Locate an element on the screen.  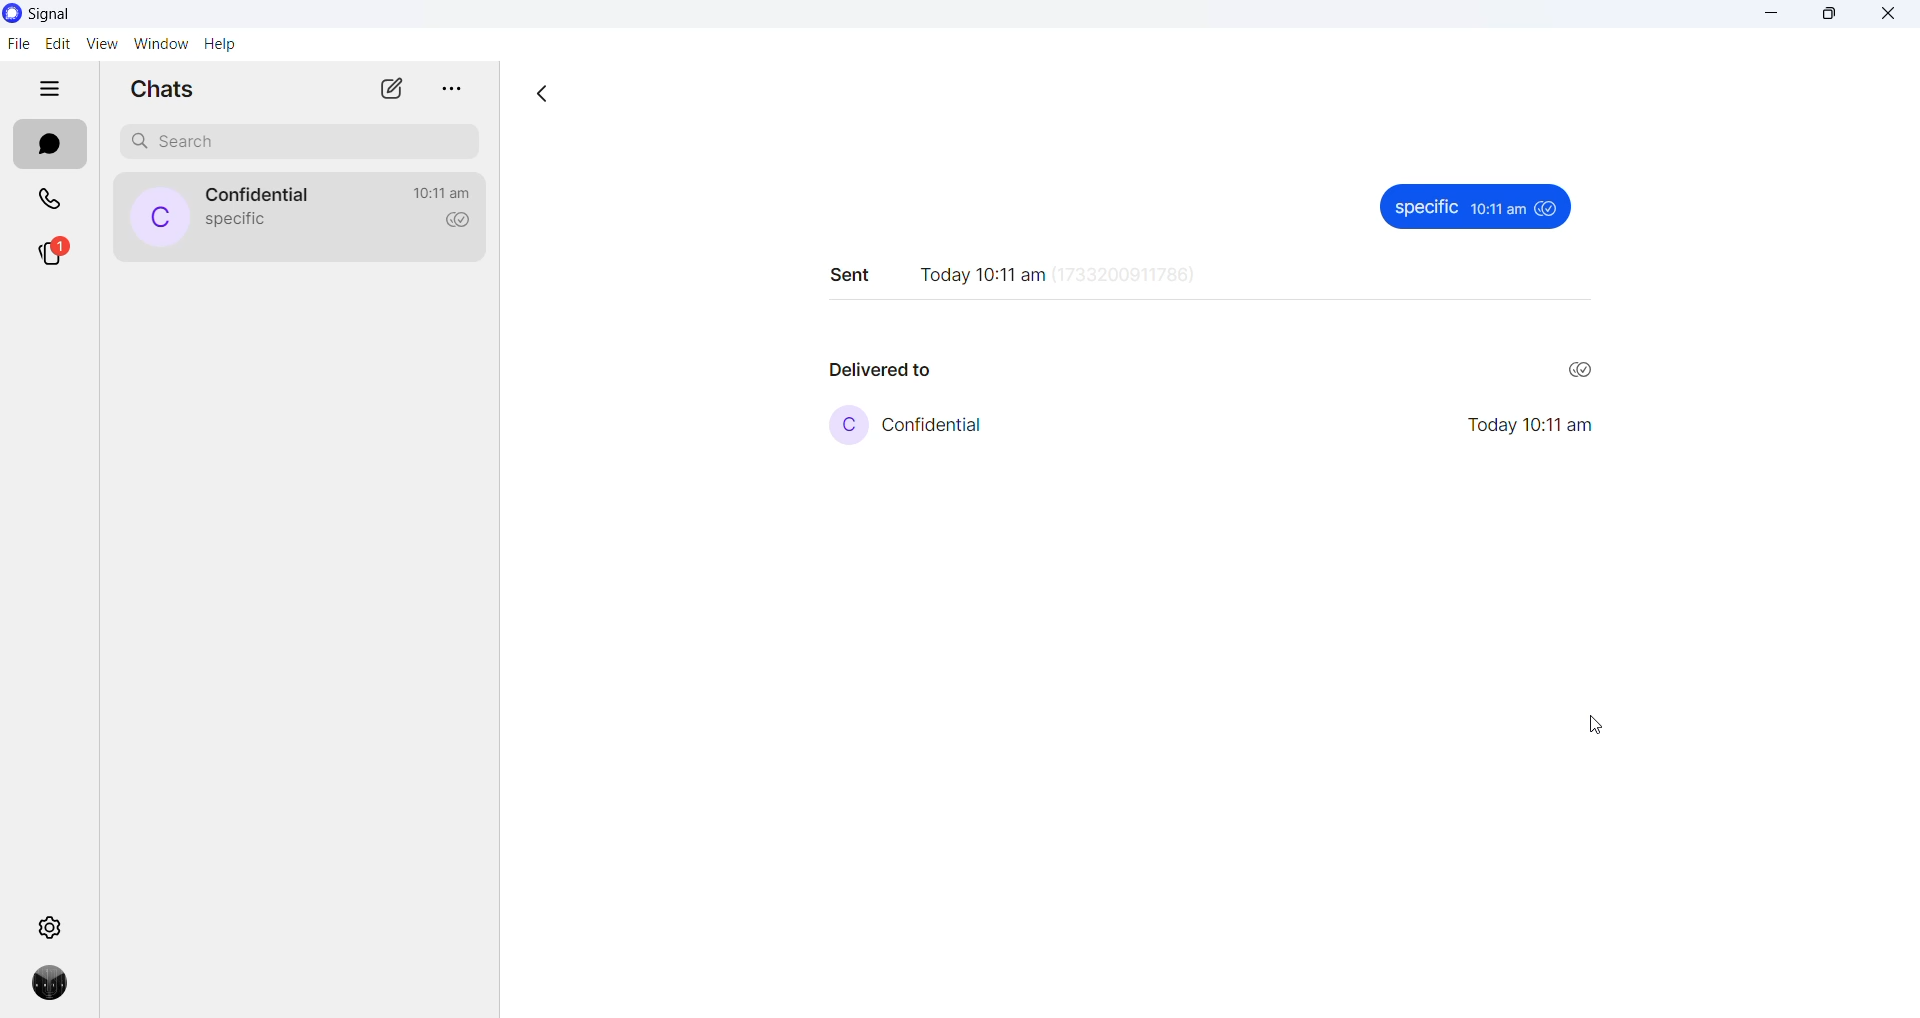
read recipient is located at coordinates (460, 220).